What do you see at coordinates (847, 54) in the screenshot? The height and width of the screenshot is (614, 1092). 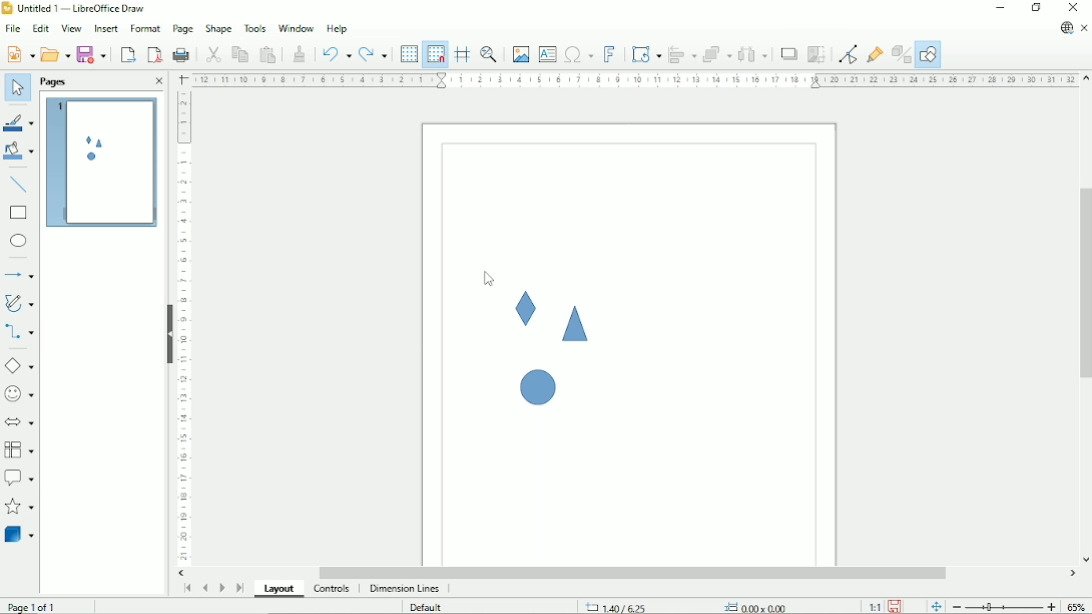 I see `Toggle point edit mode` at bounding box center [847, 54].